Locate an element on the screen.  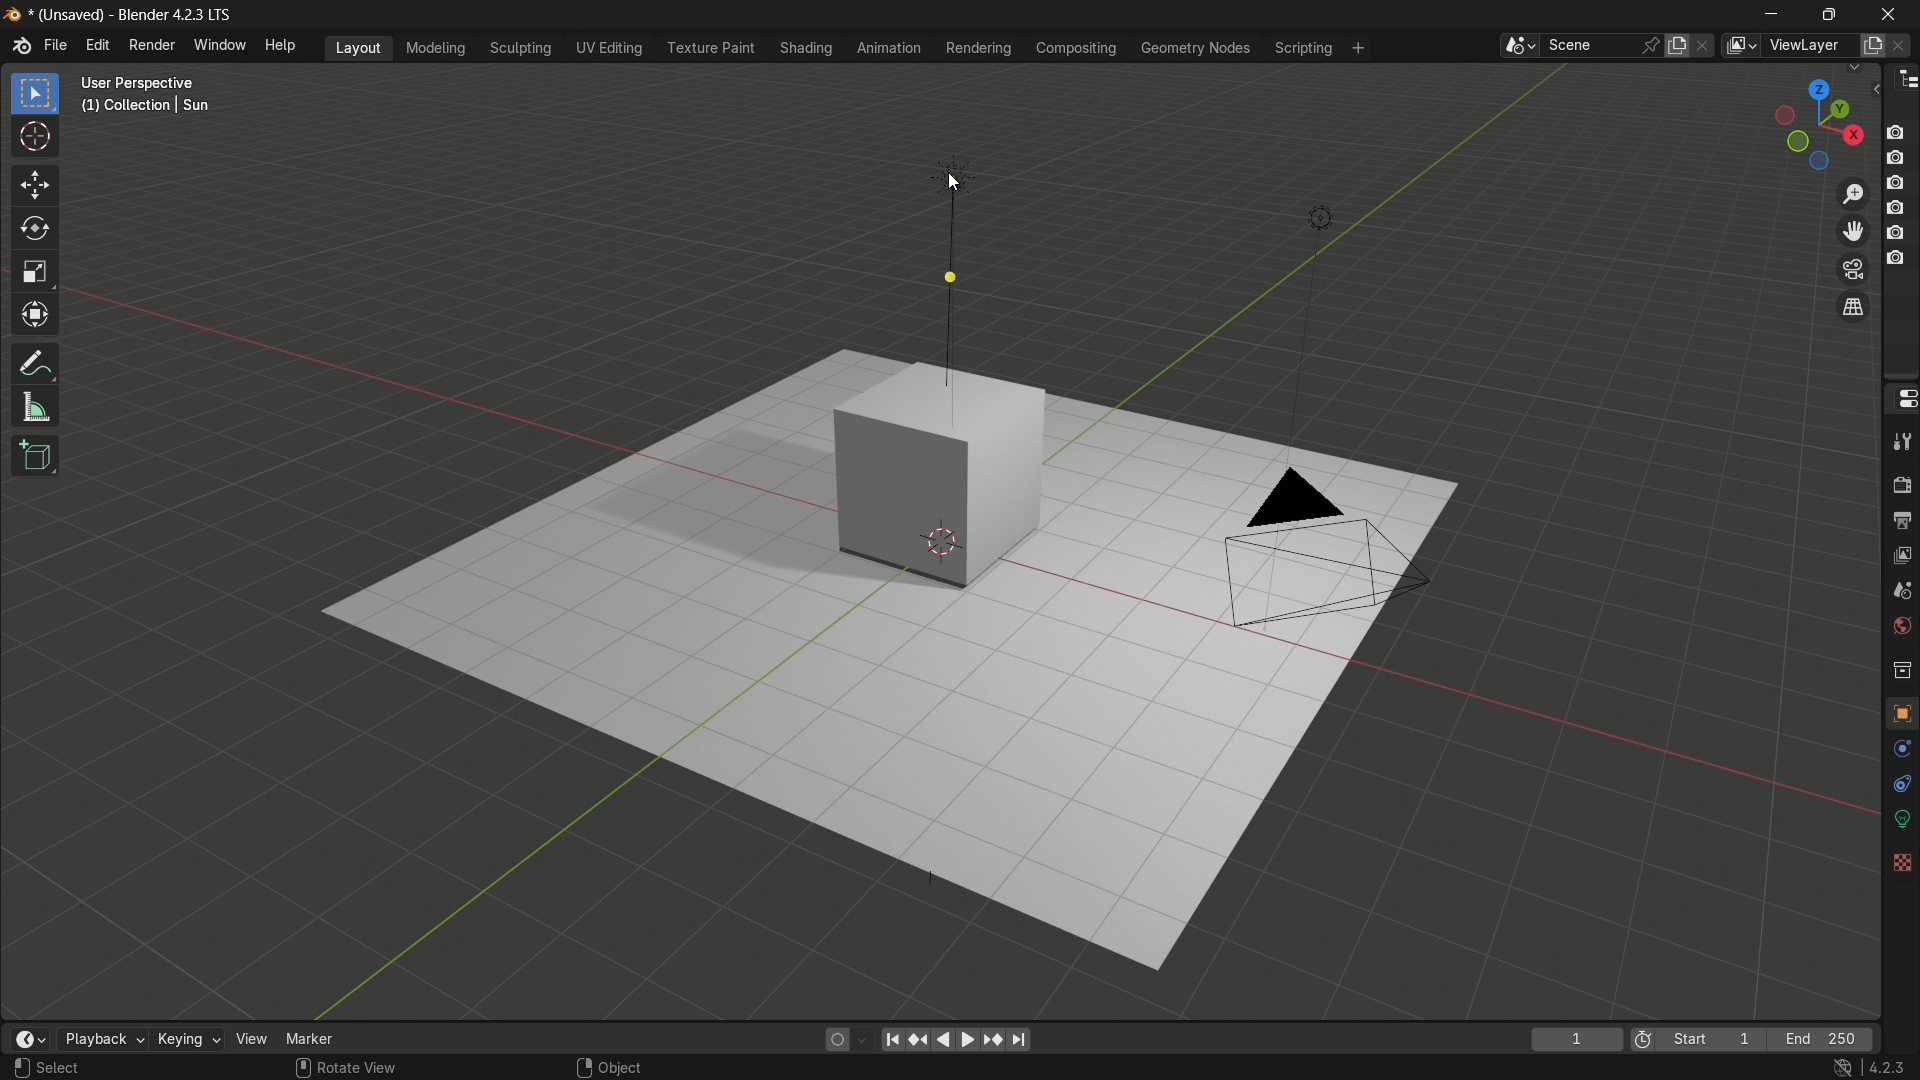
jump to keyframe is located at coordinates (920, 1042).